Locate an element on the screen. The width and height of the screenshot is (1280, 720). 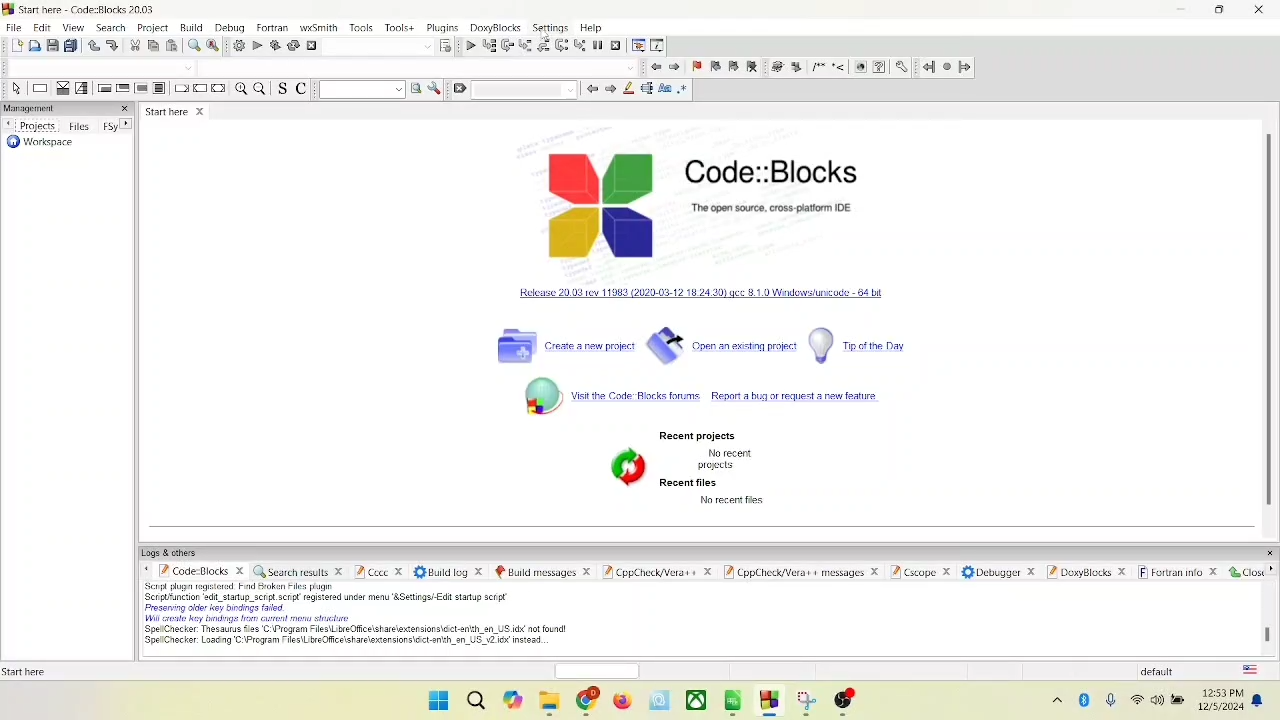
code::block is located at coordinates (91, 10).